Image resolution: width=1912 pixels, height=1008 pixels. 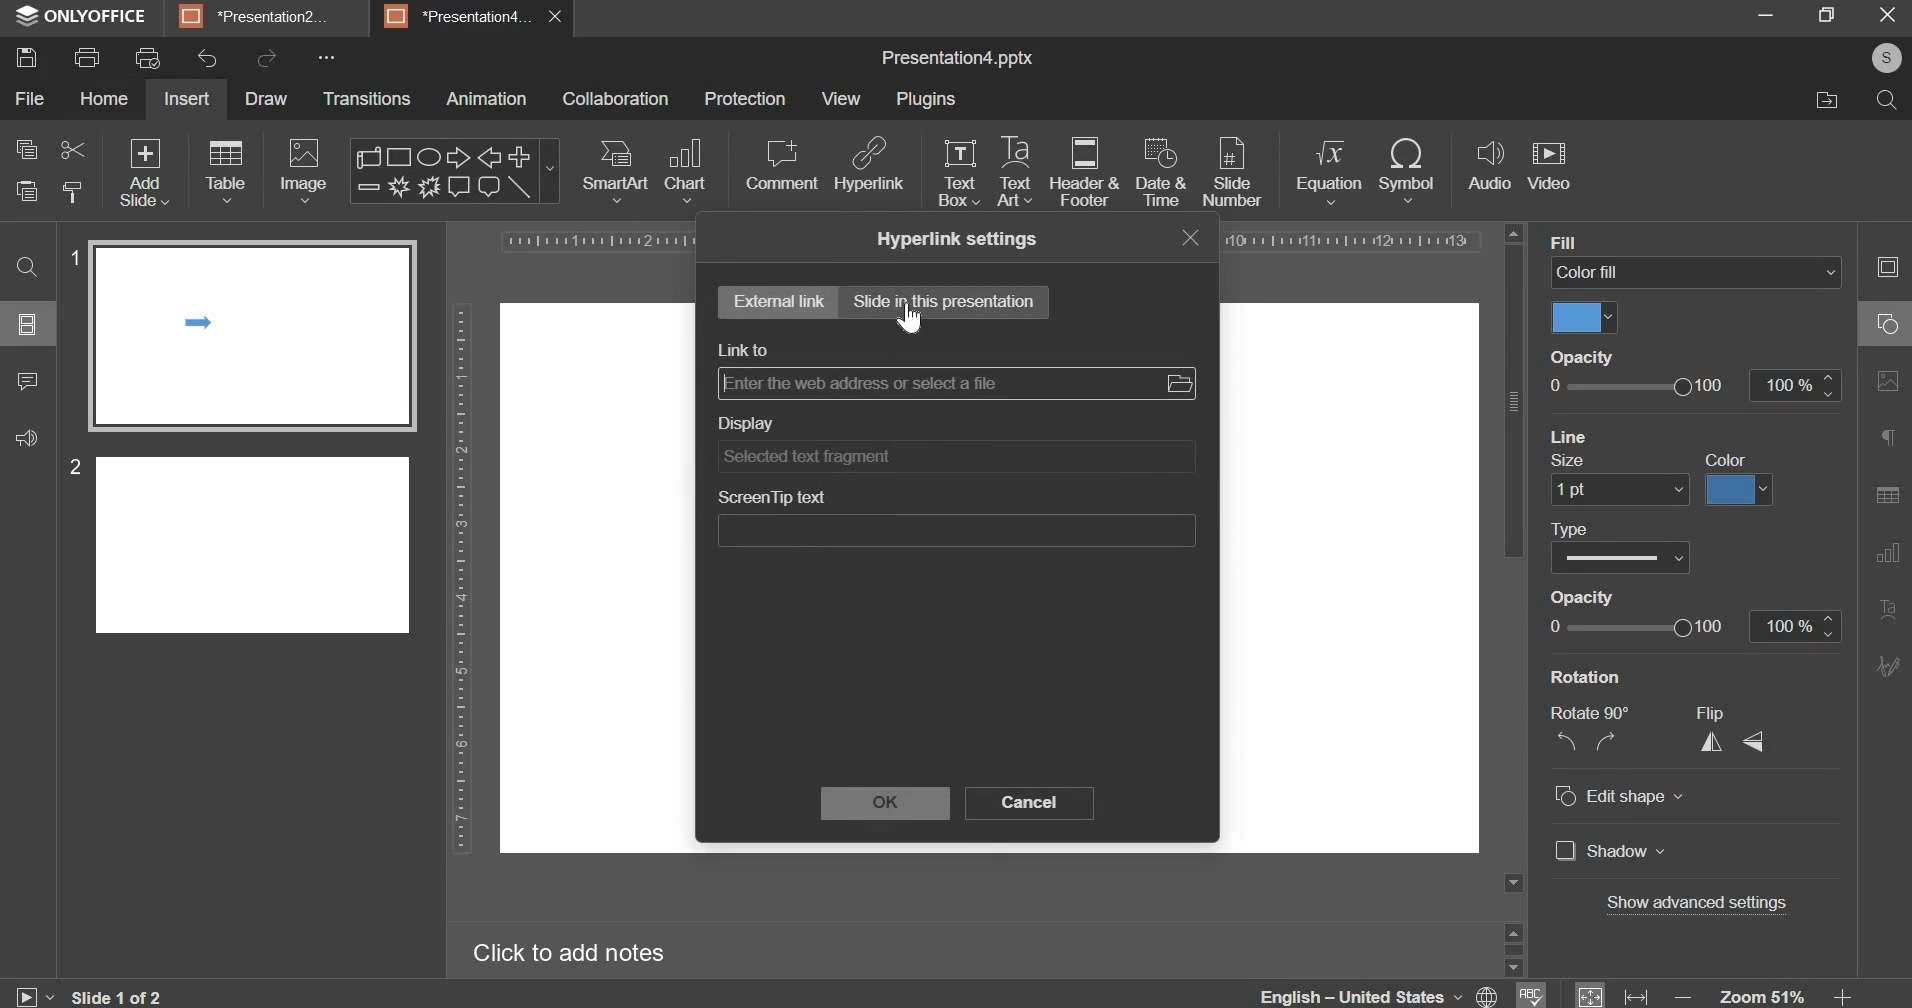 I want to click on move, so click(x=1822, y=102).